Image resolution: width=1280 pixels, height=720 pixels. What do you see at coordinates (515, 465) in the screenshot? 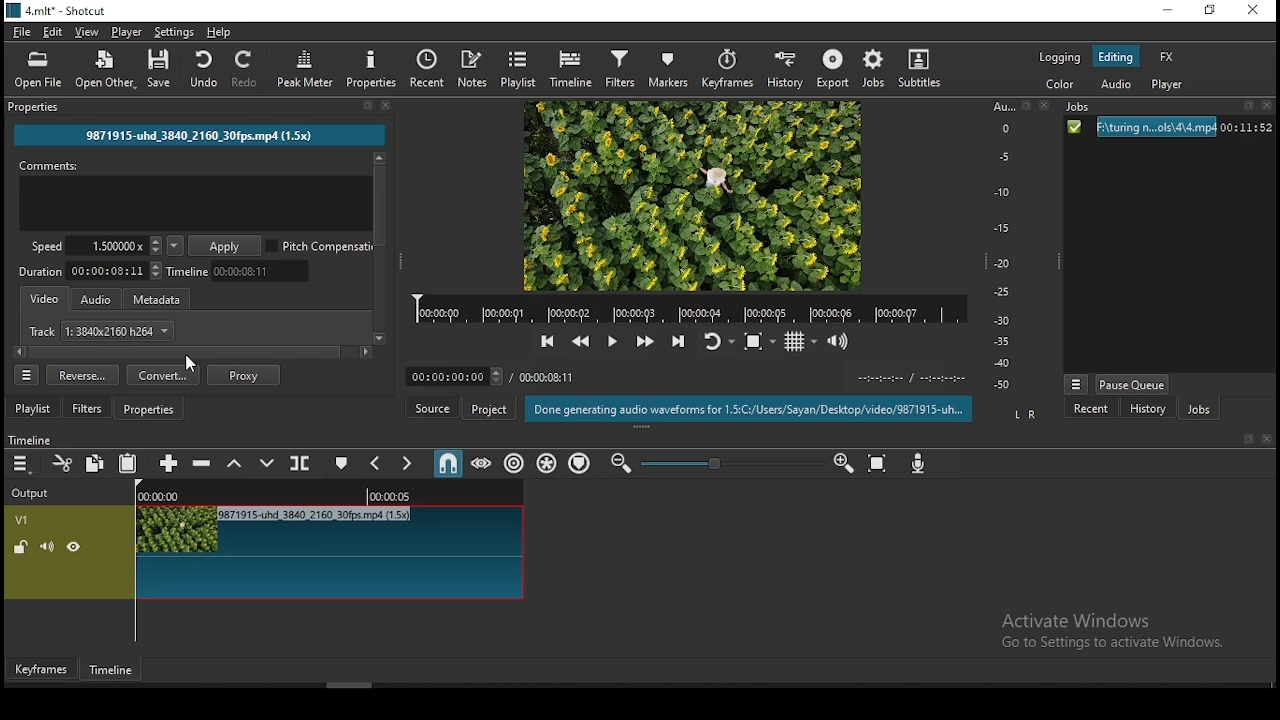
I see `ripple` at bounding box center [515, 465].